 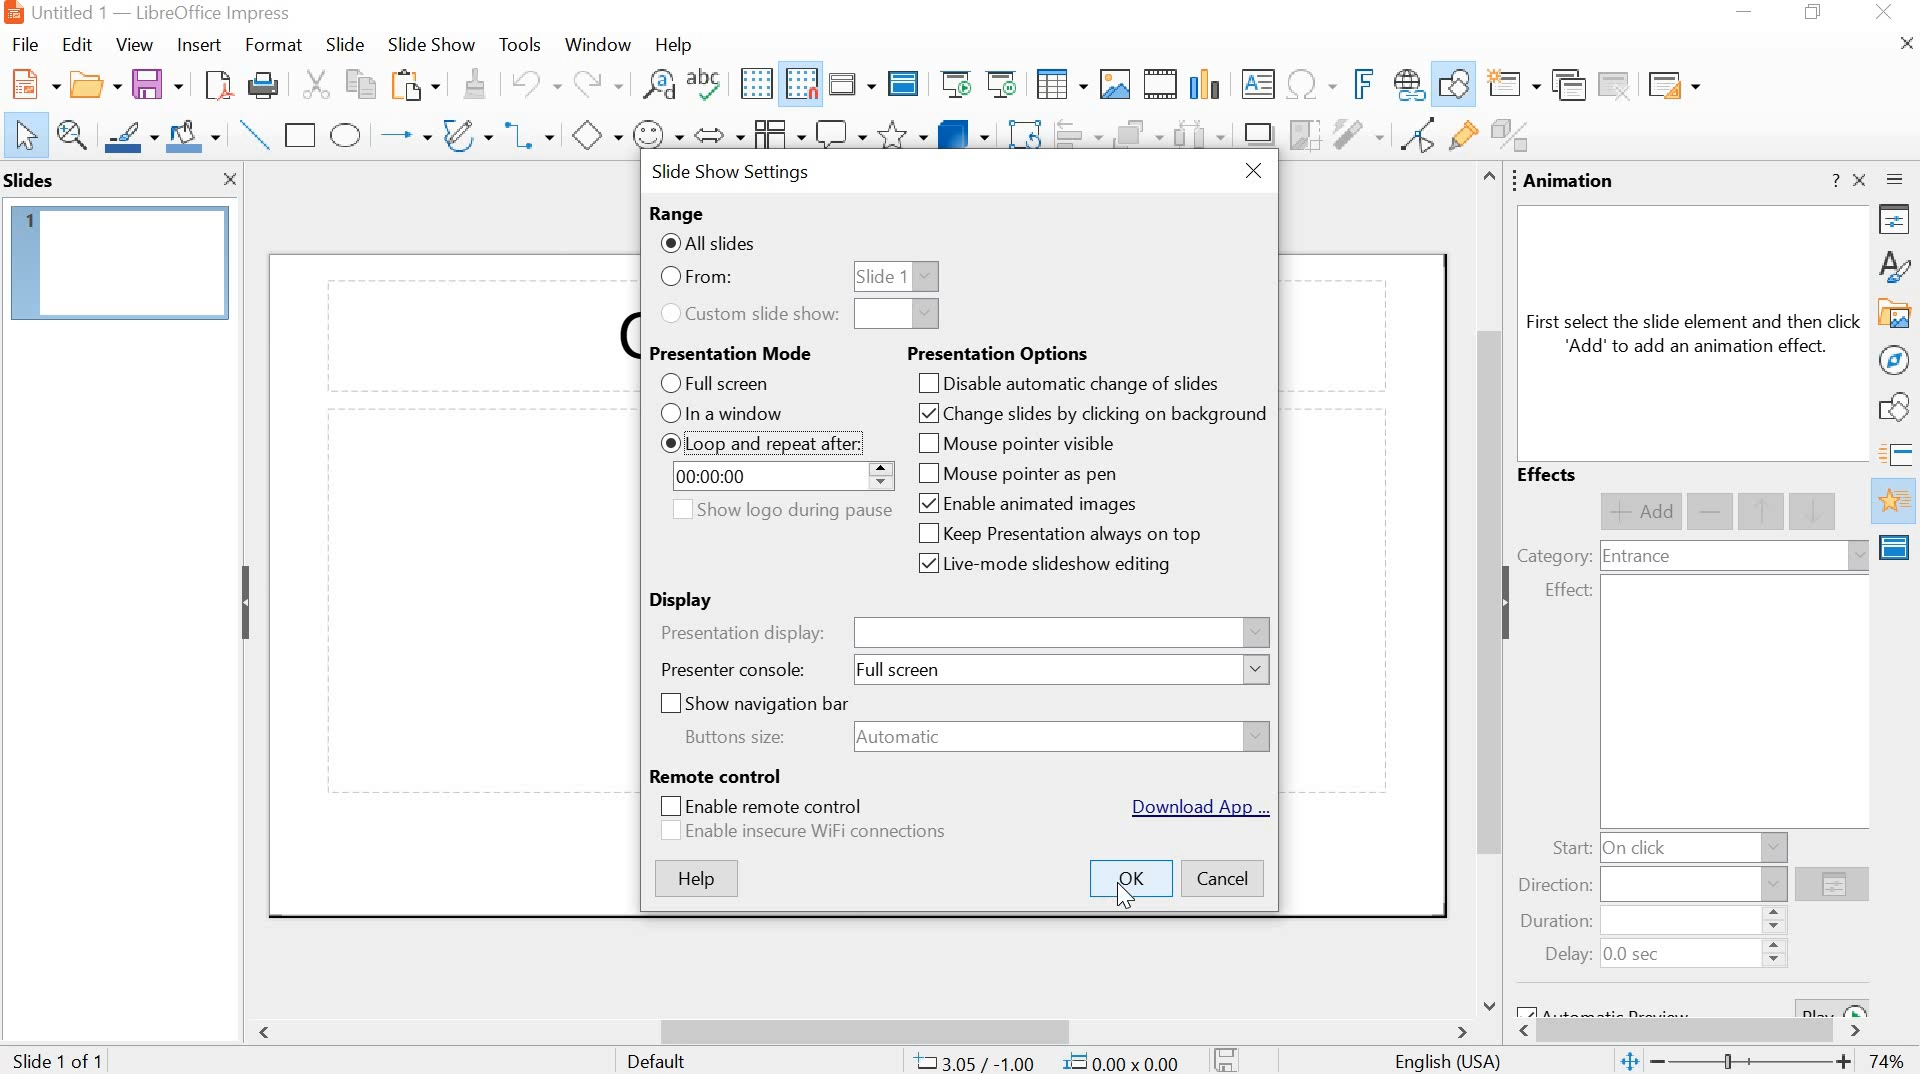 I want to click on curves and polygons, so click(x=467, y=134).